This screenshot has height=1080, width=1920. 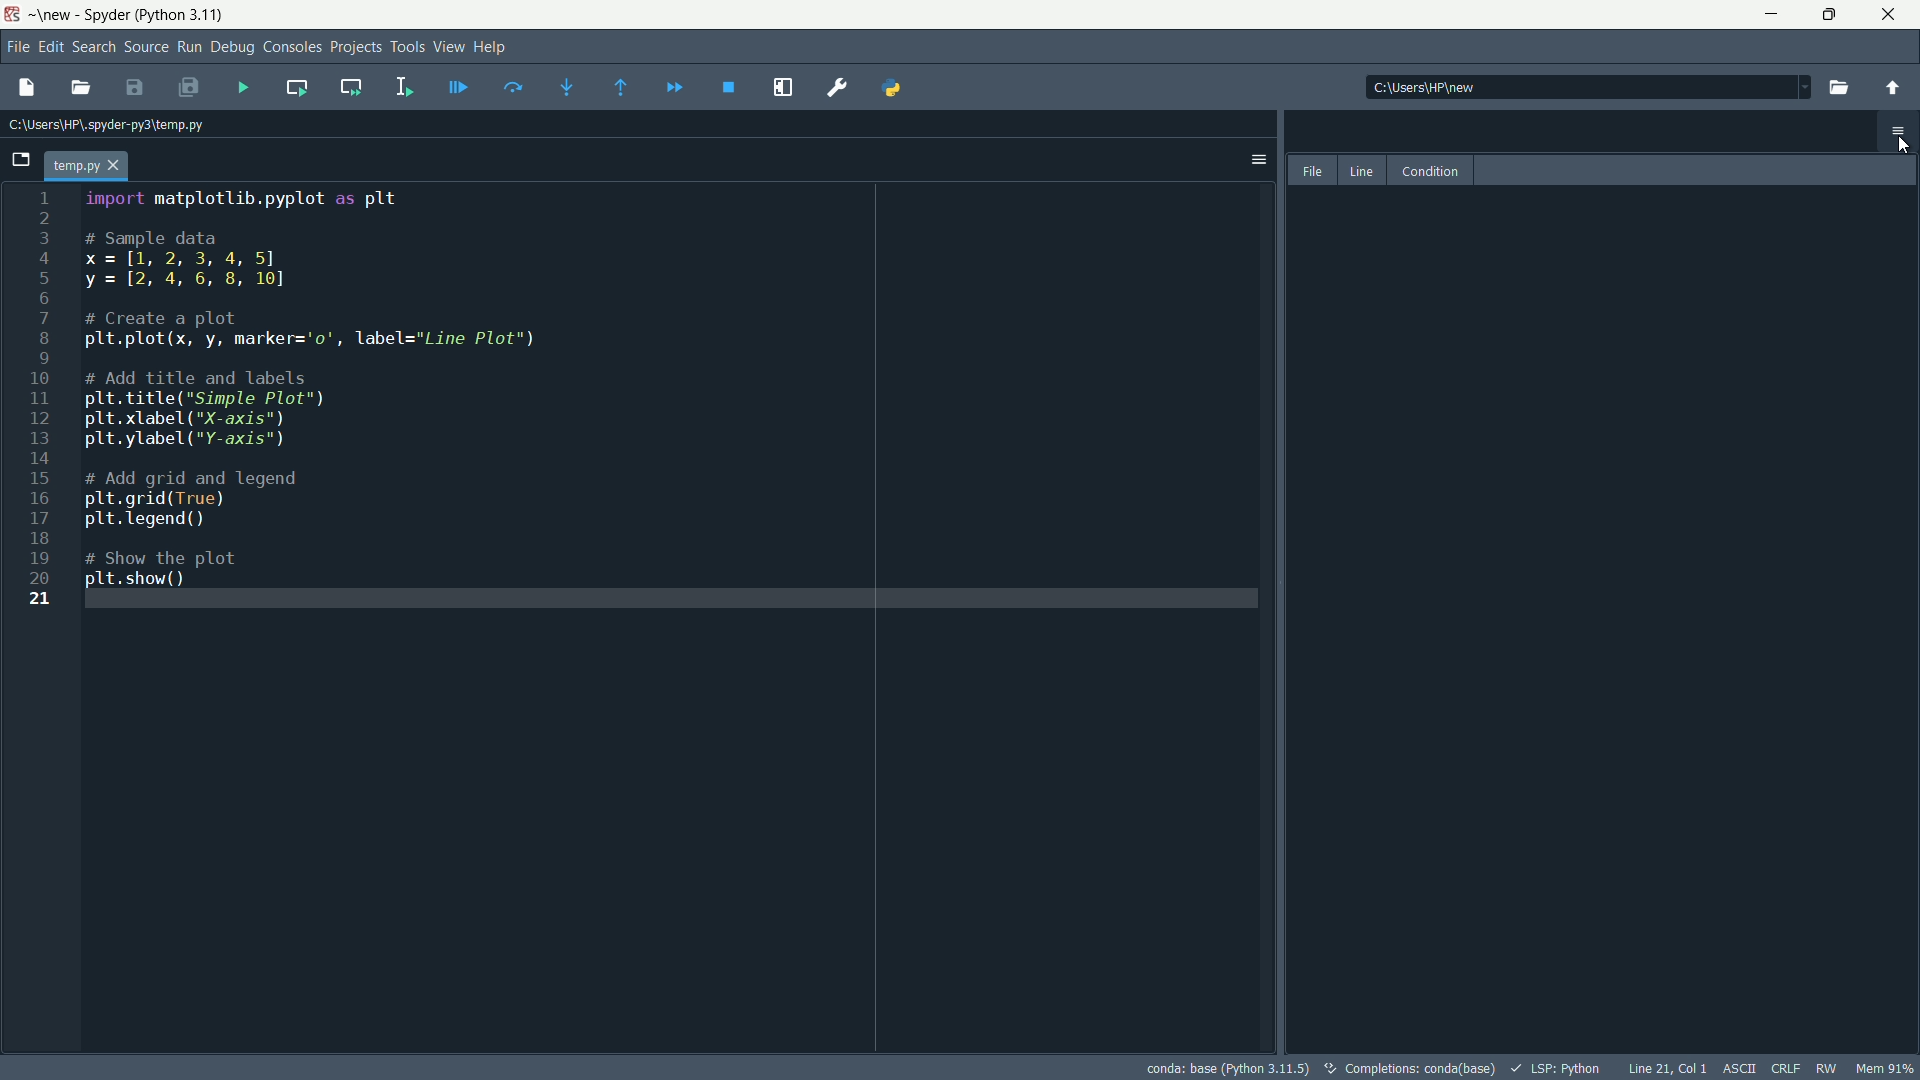 What do you see at coordinates (1830, 1068) in the screenshot?
I see `RW` at bounding box center [1830, 1068].